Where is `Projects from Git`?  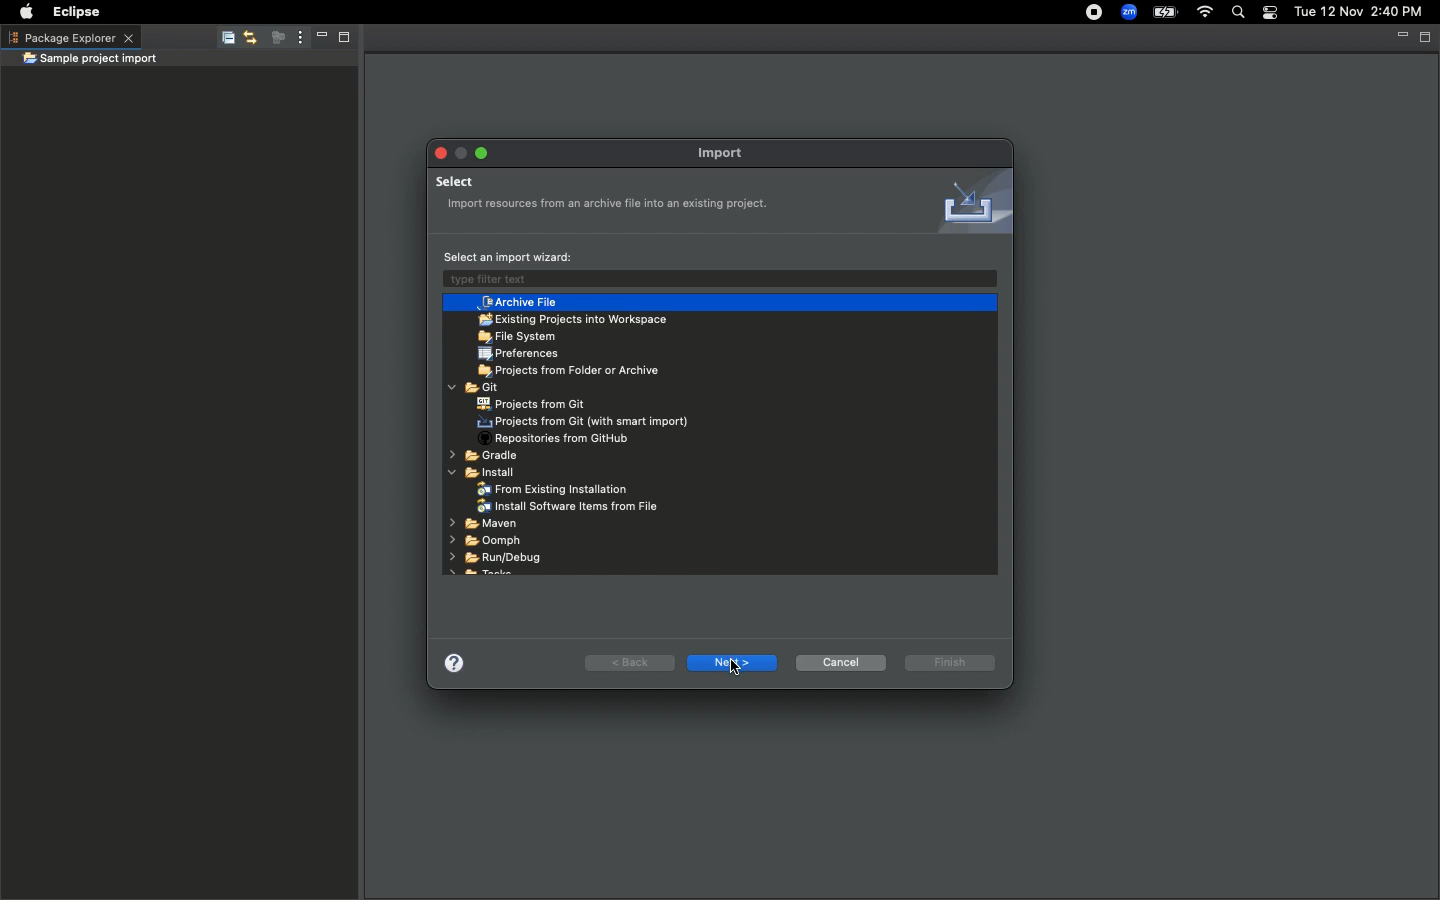 Projects from Git is located at coordinates (587, 422).